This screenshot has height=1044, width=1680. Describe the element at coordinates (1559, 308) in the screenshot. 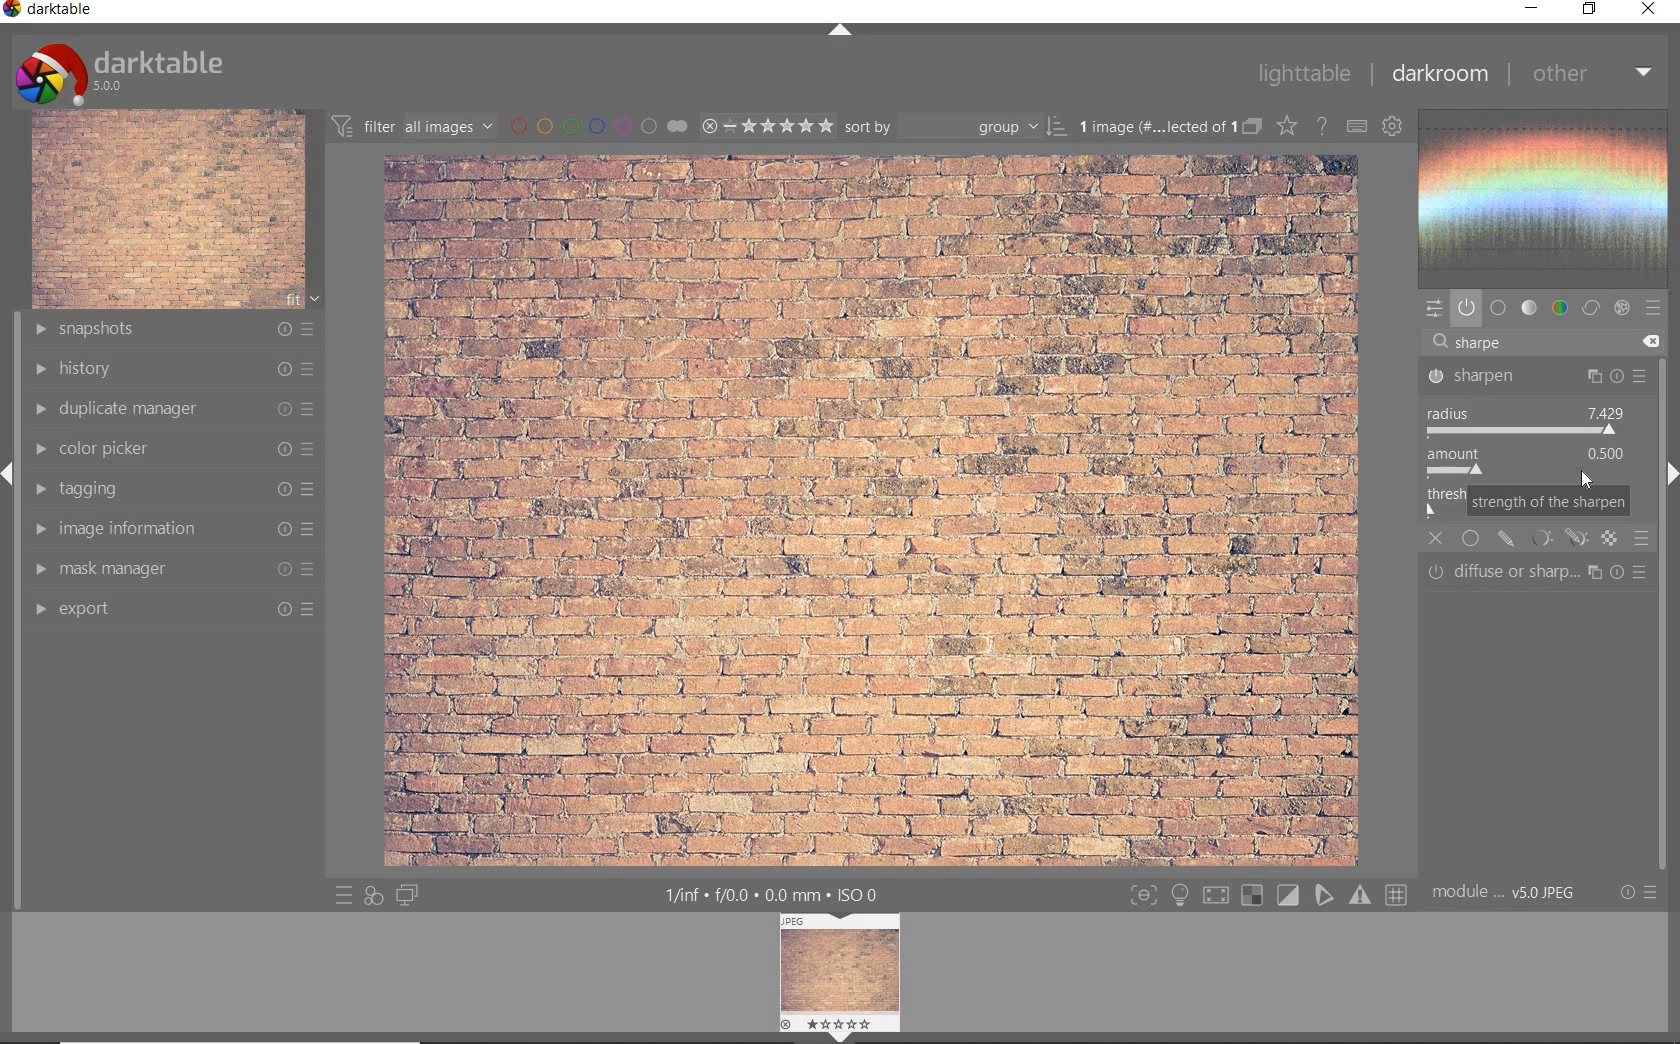

I see `color` at that location.